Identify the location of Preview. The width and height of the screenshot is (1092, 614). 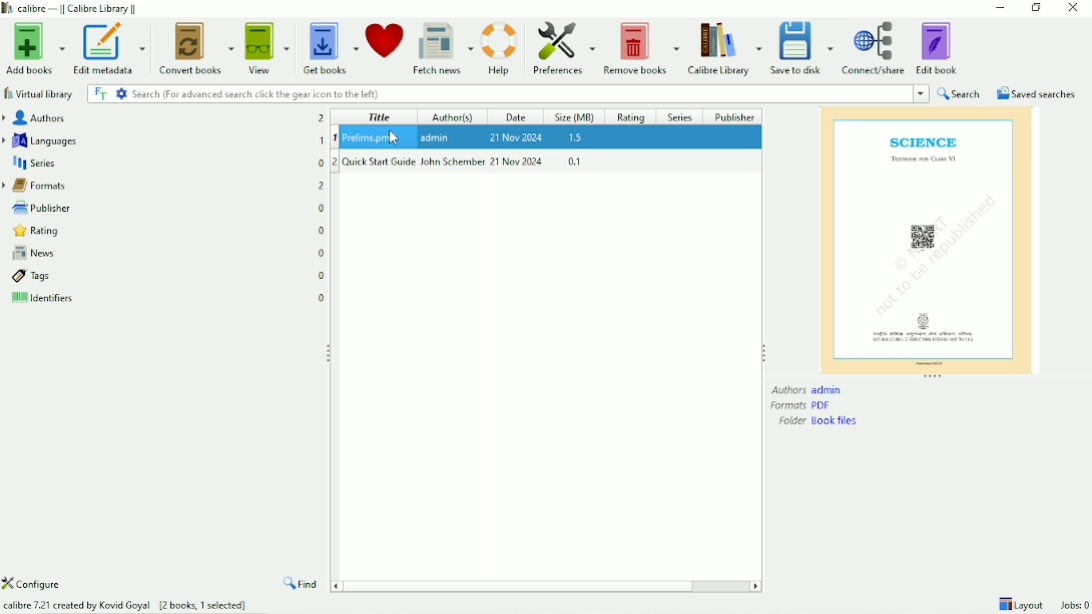
(926, 239).